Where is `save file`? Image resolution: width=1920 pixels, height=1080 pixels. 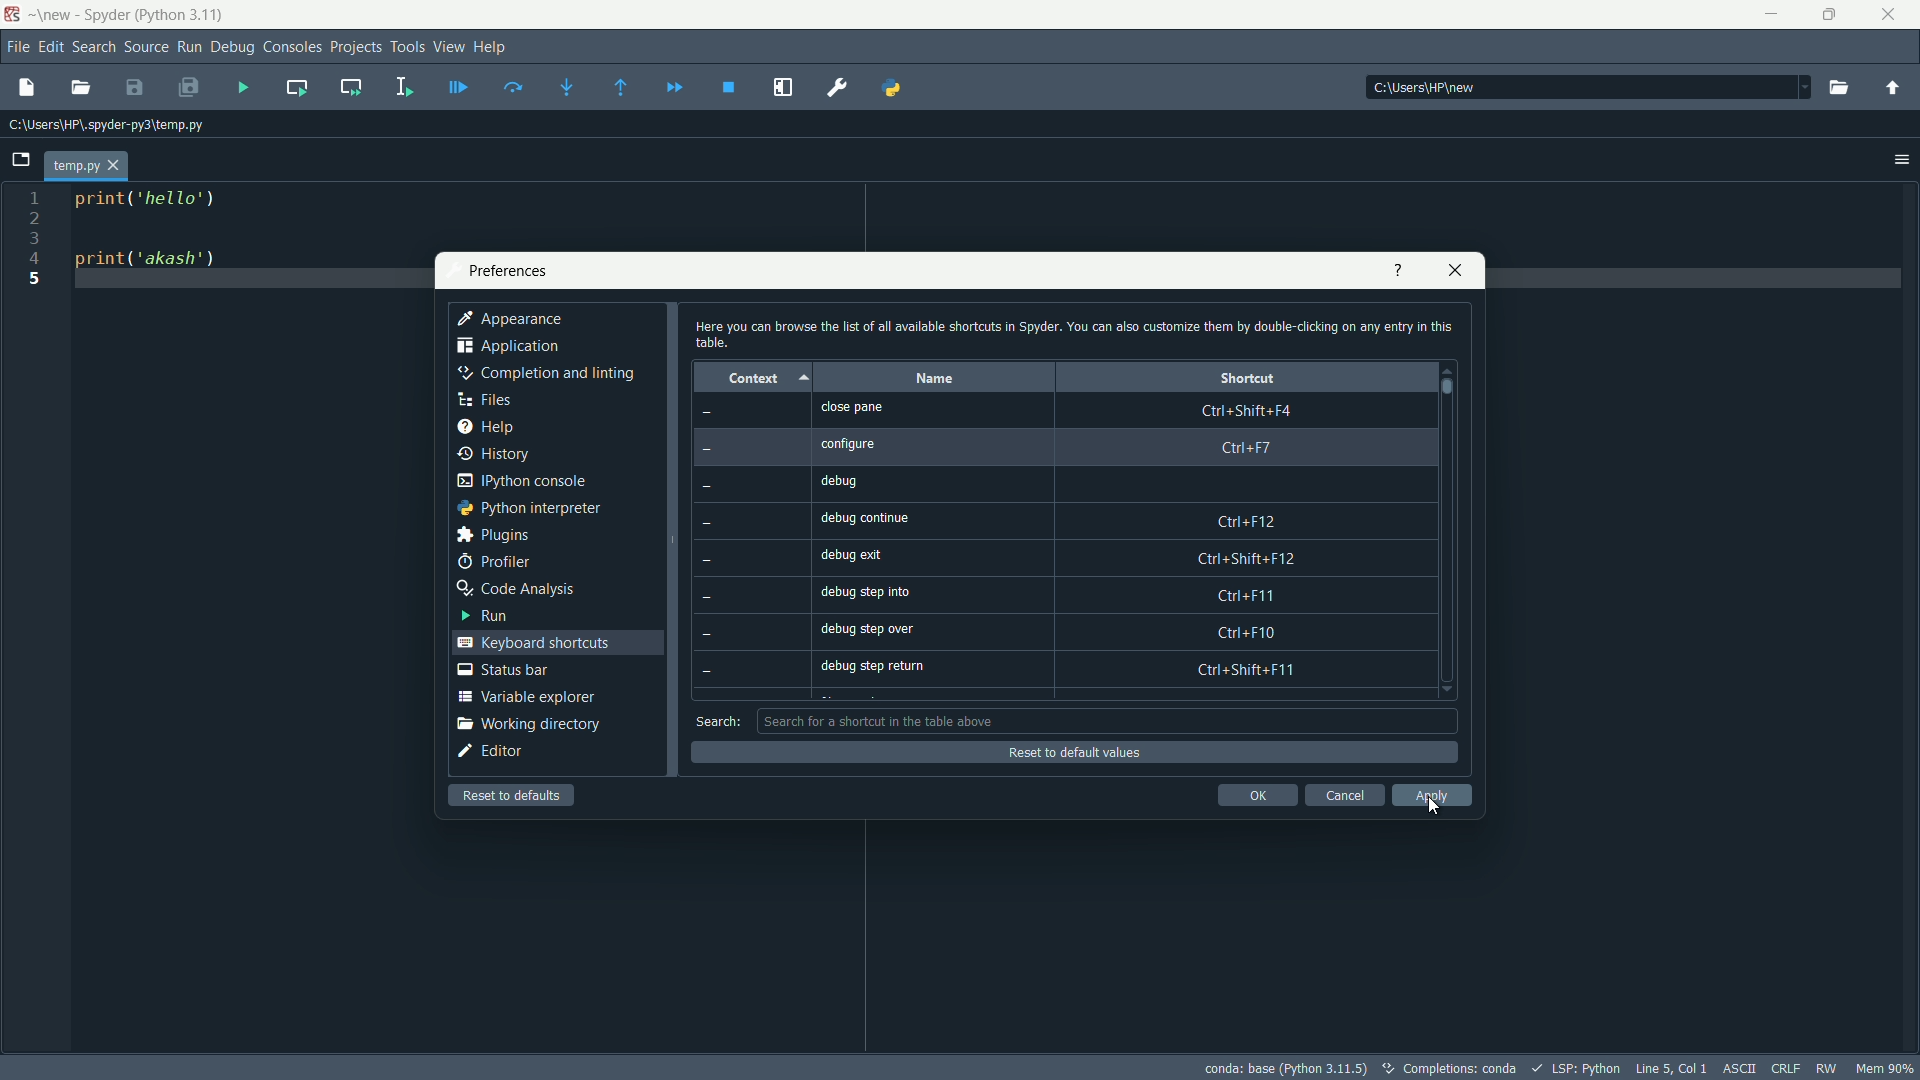 save file is located at coordinates (133, 89).